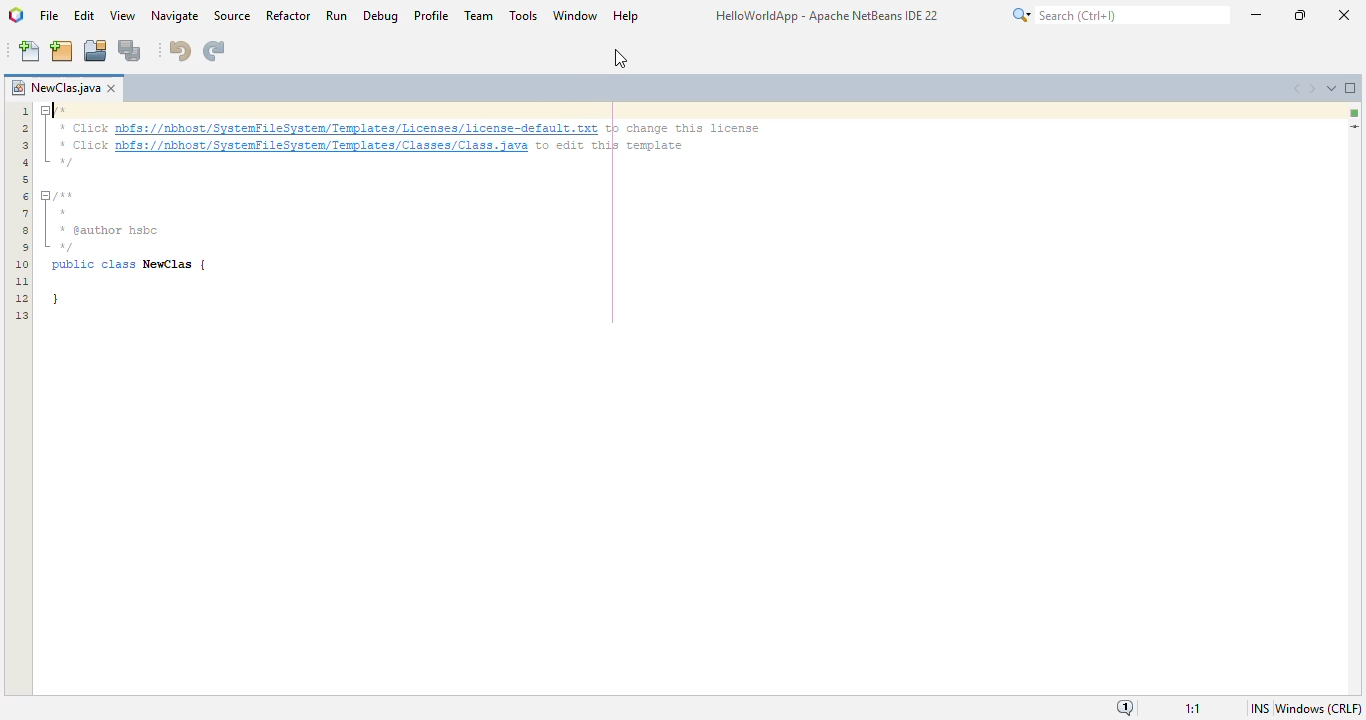 This screenshot has width=1366, height=720. Describe the element at coordinates (1259, 708) in the screenshot. I see `insert mode` at that location.